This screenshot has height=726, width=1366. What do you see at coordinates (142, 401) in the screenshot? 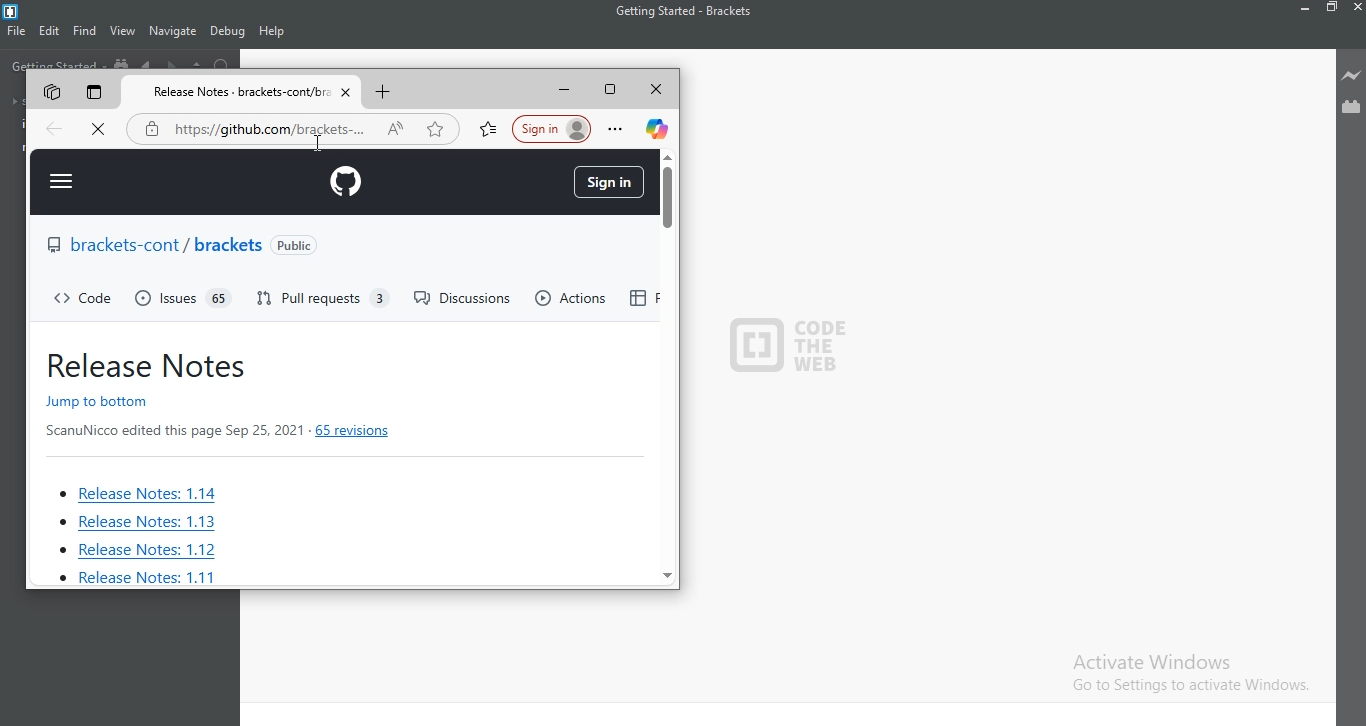
I see `jump to bottom` at bounding box center [142, 401].